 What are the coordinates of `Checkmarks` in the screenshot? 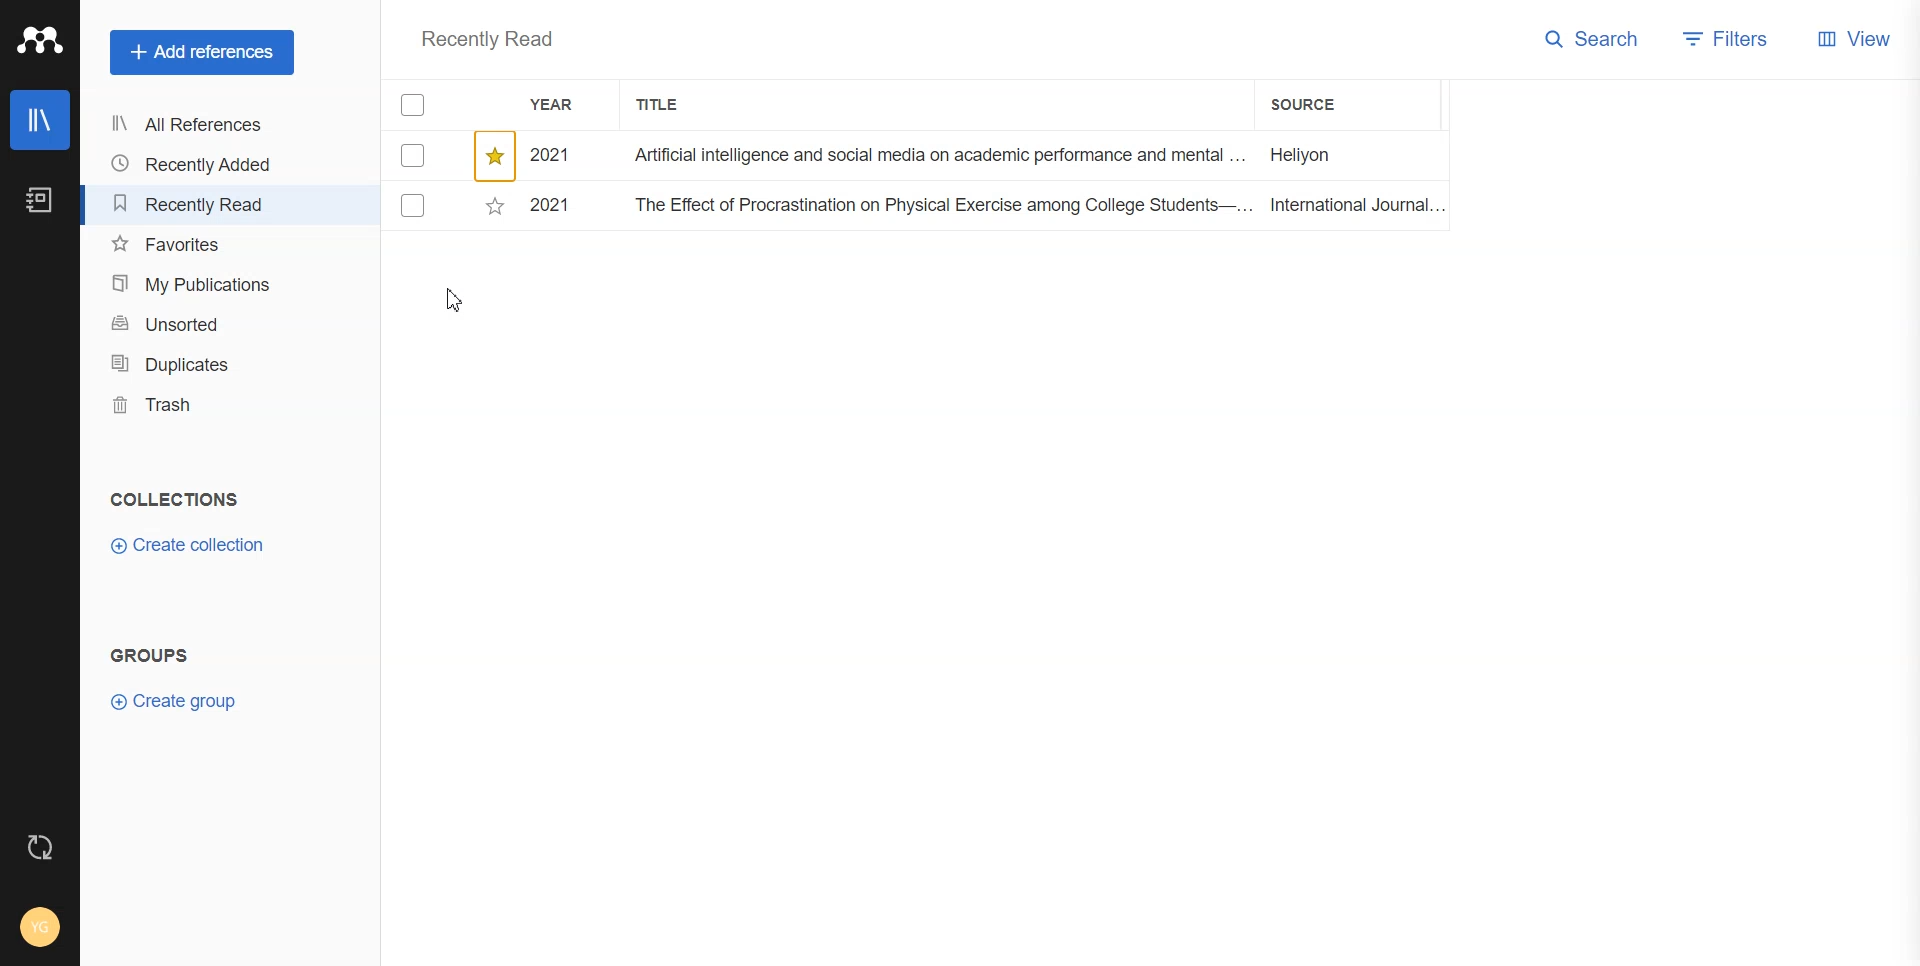 It's located at (415, 104).